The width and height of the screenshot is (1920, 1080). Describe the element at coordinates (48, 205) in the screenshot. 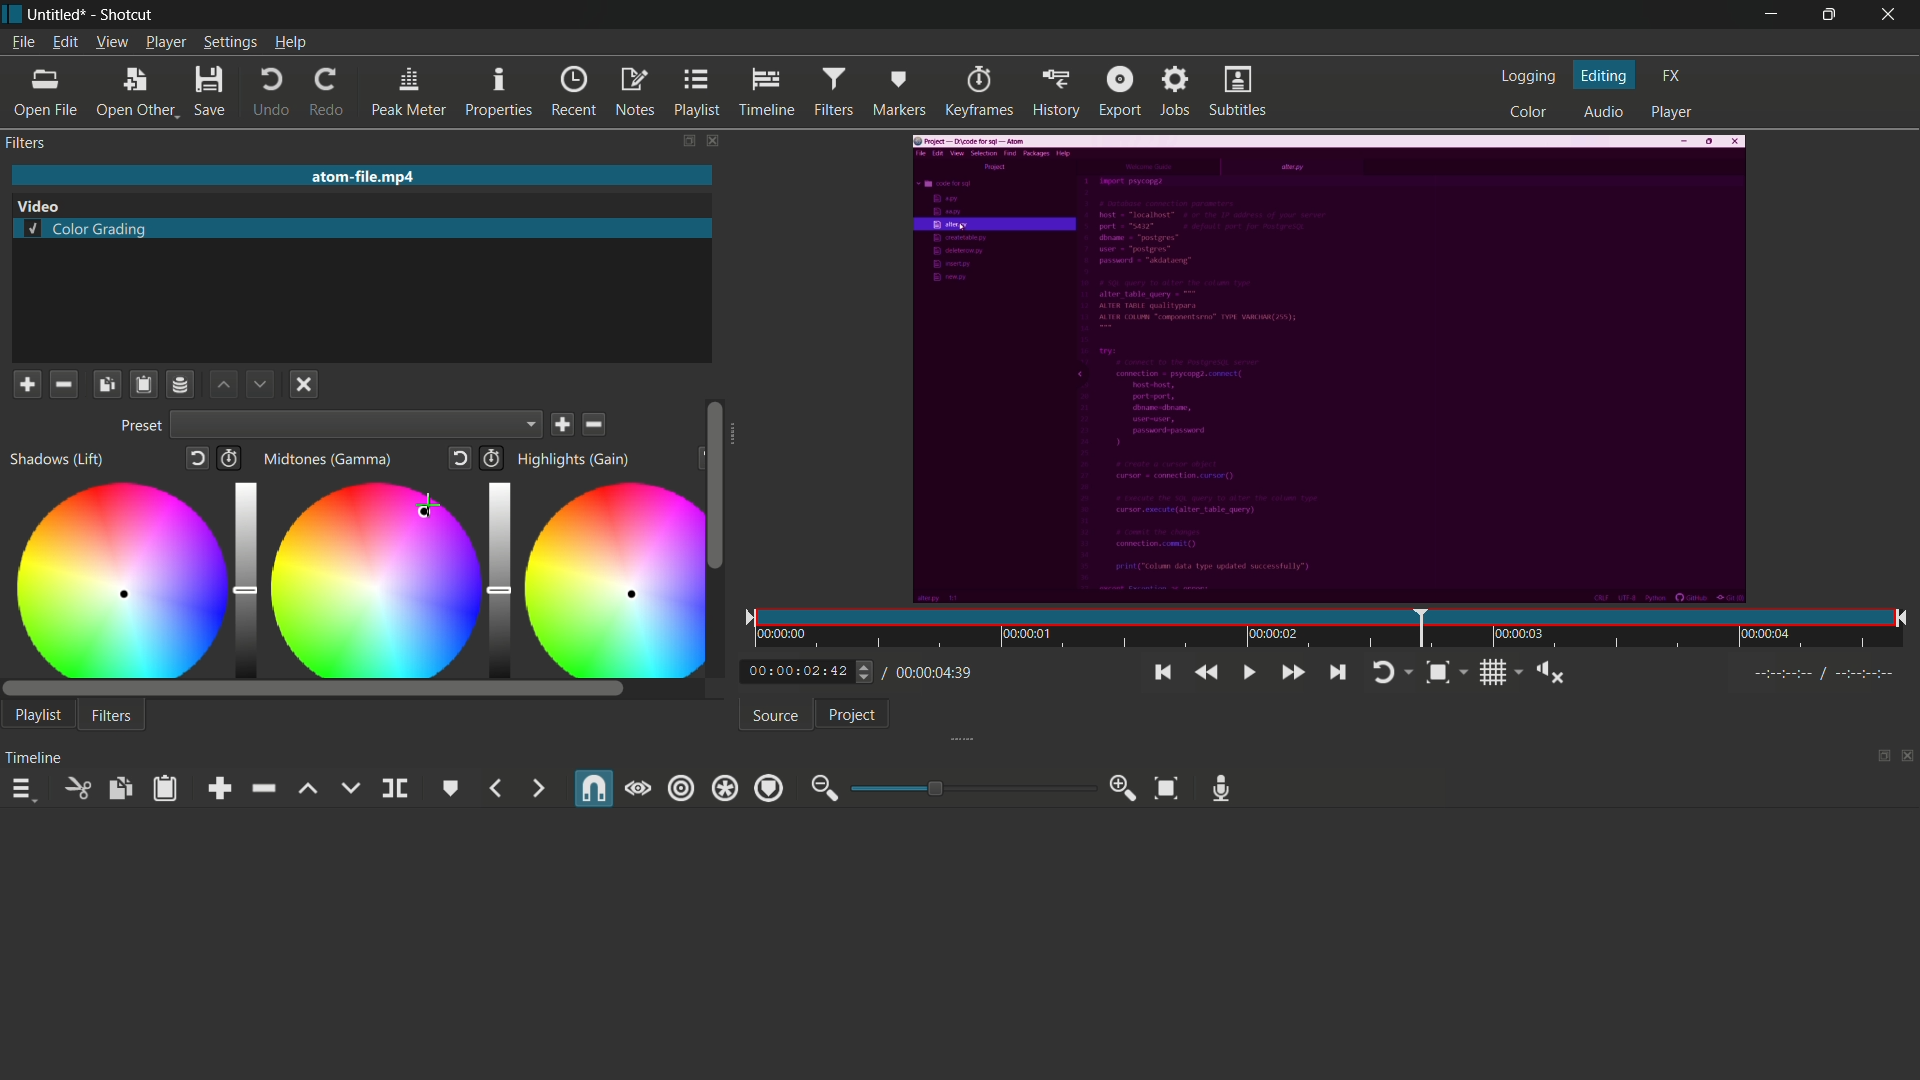

I see `Video` at that location.